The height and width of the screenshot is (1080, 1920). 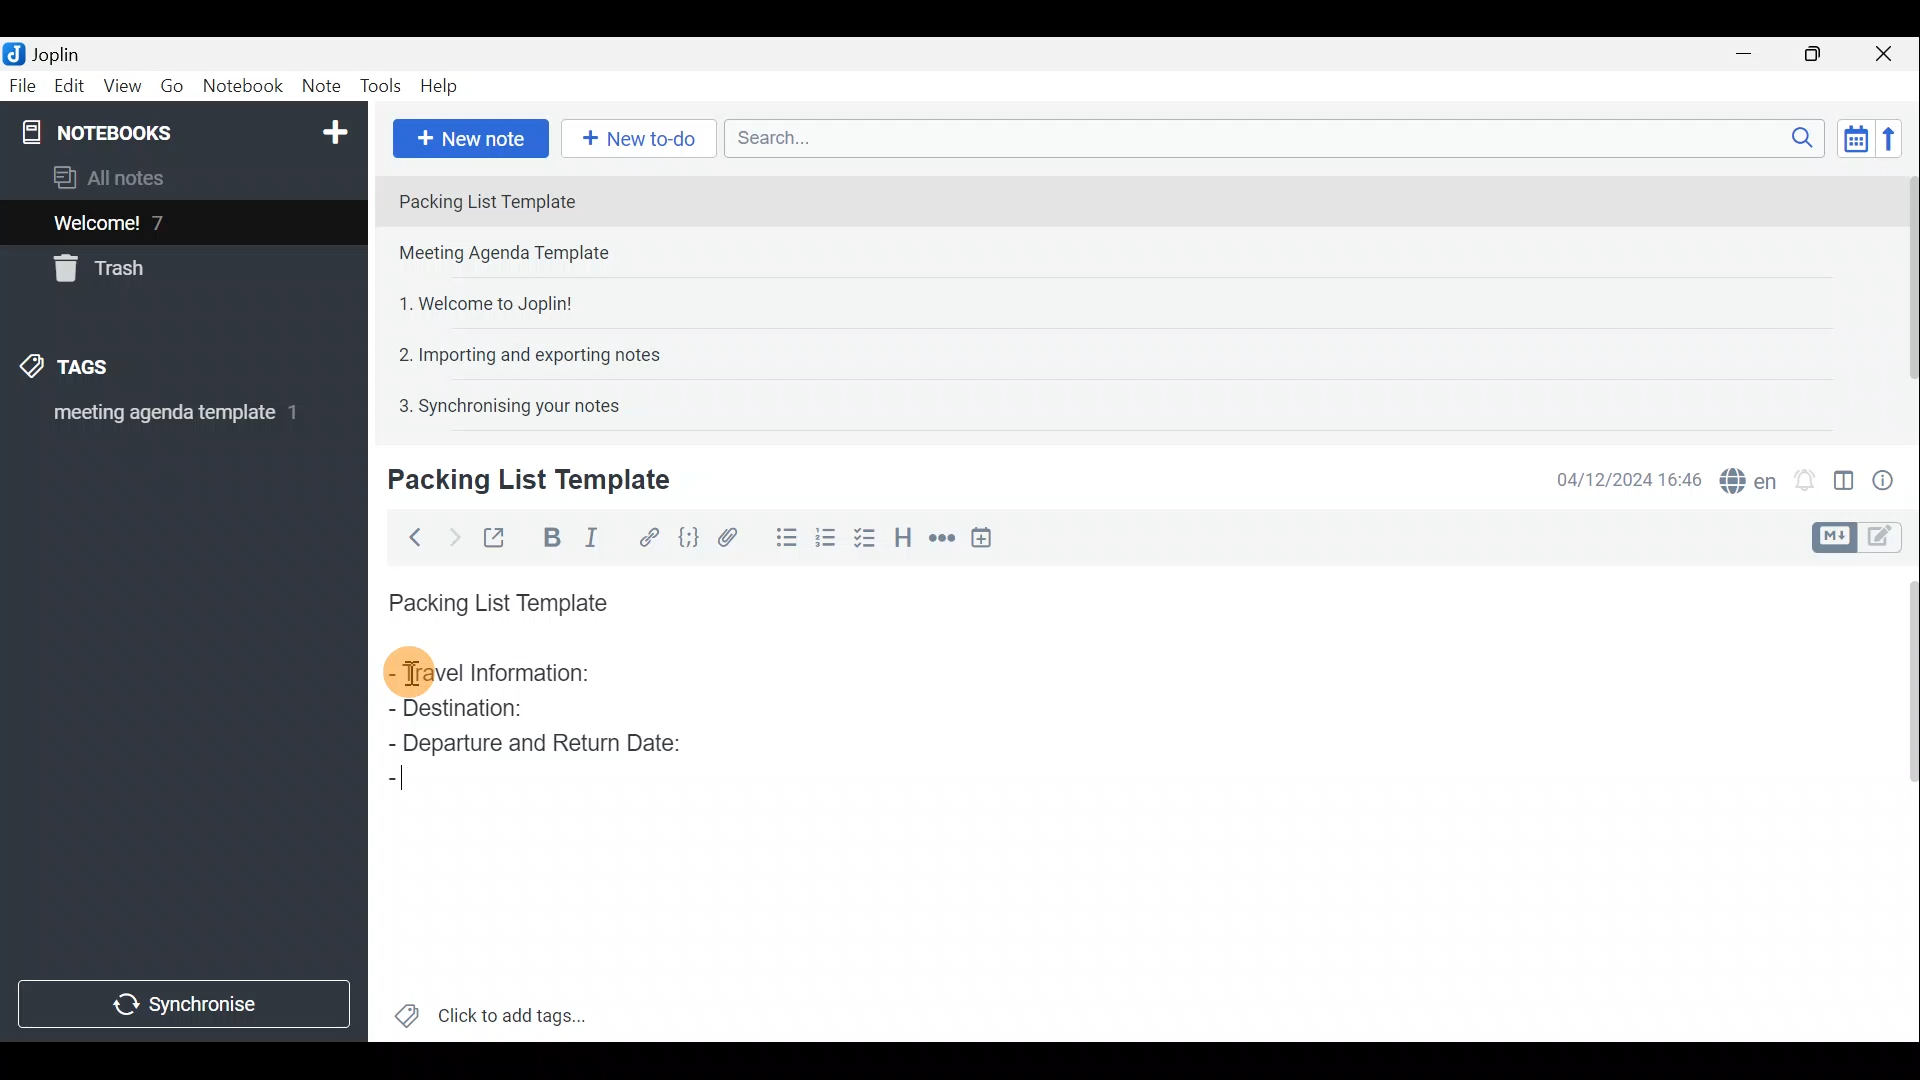 I want to click on Go, so click(x=173, y=86).